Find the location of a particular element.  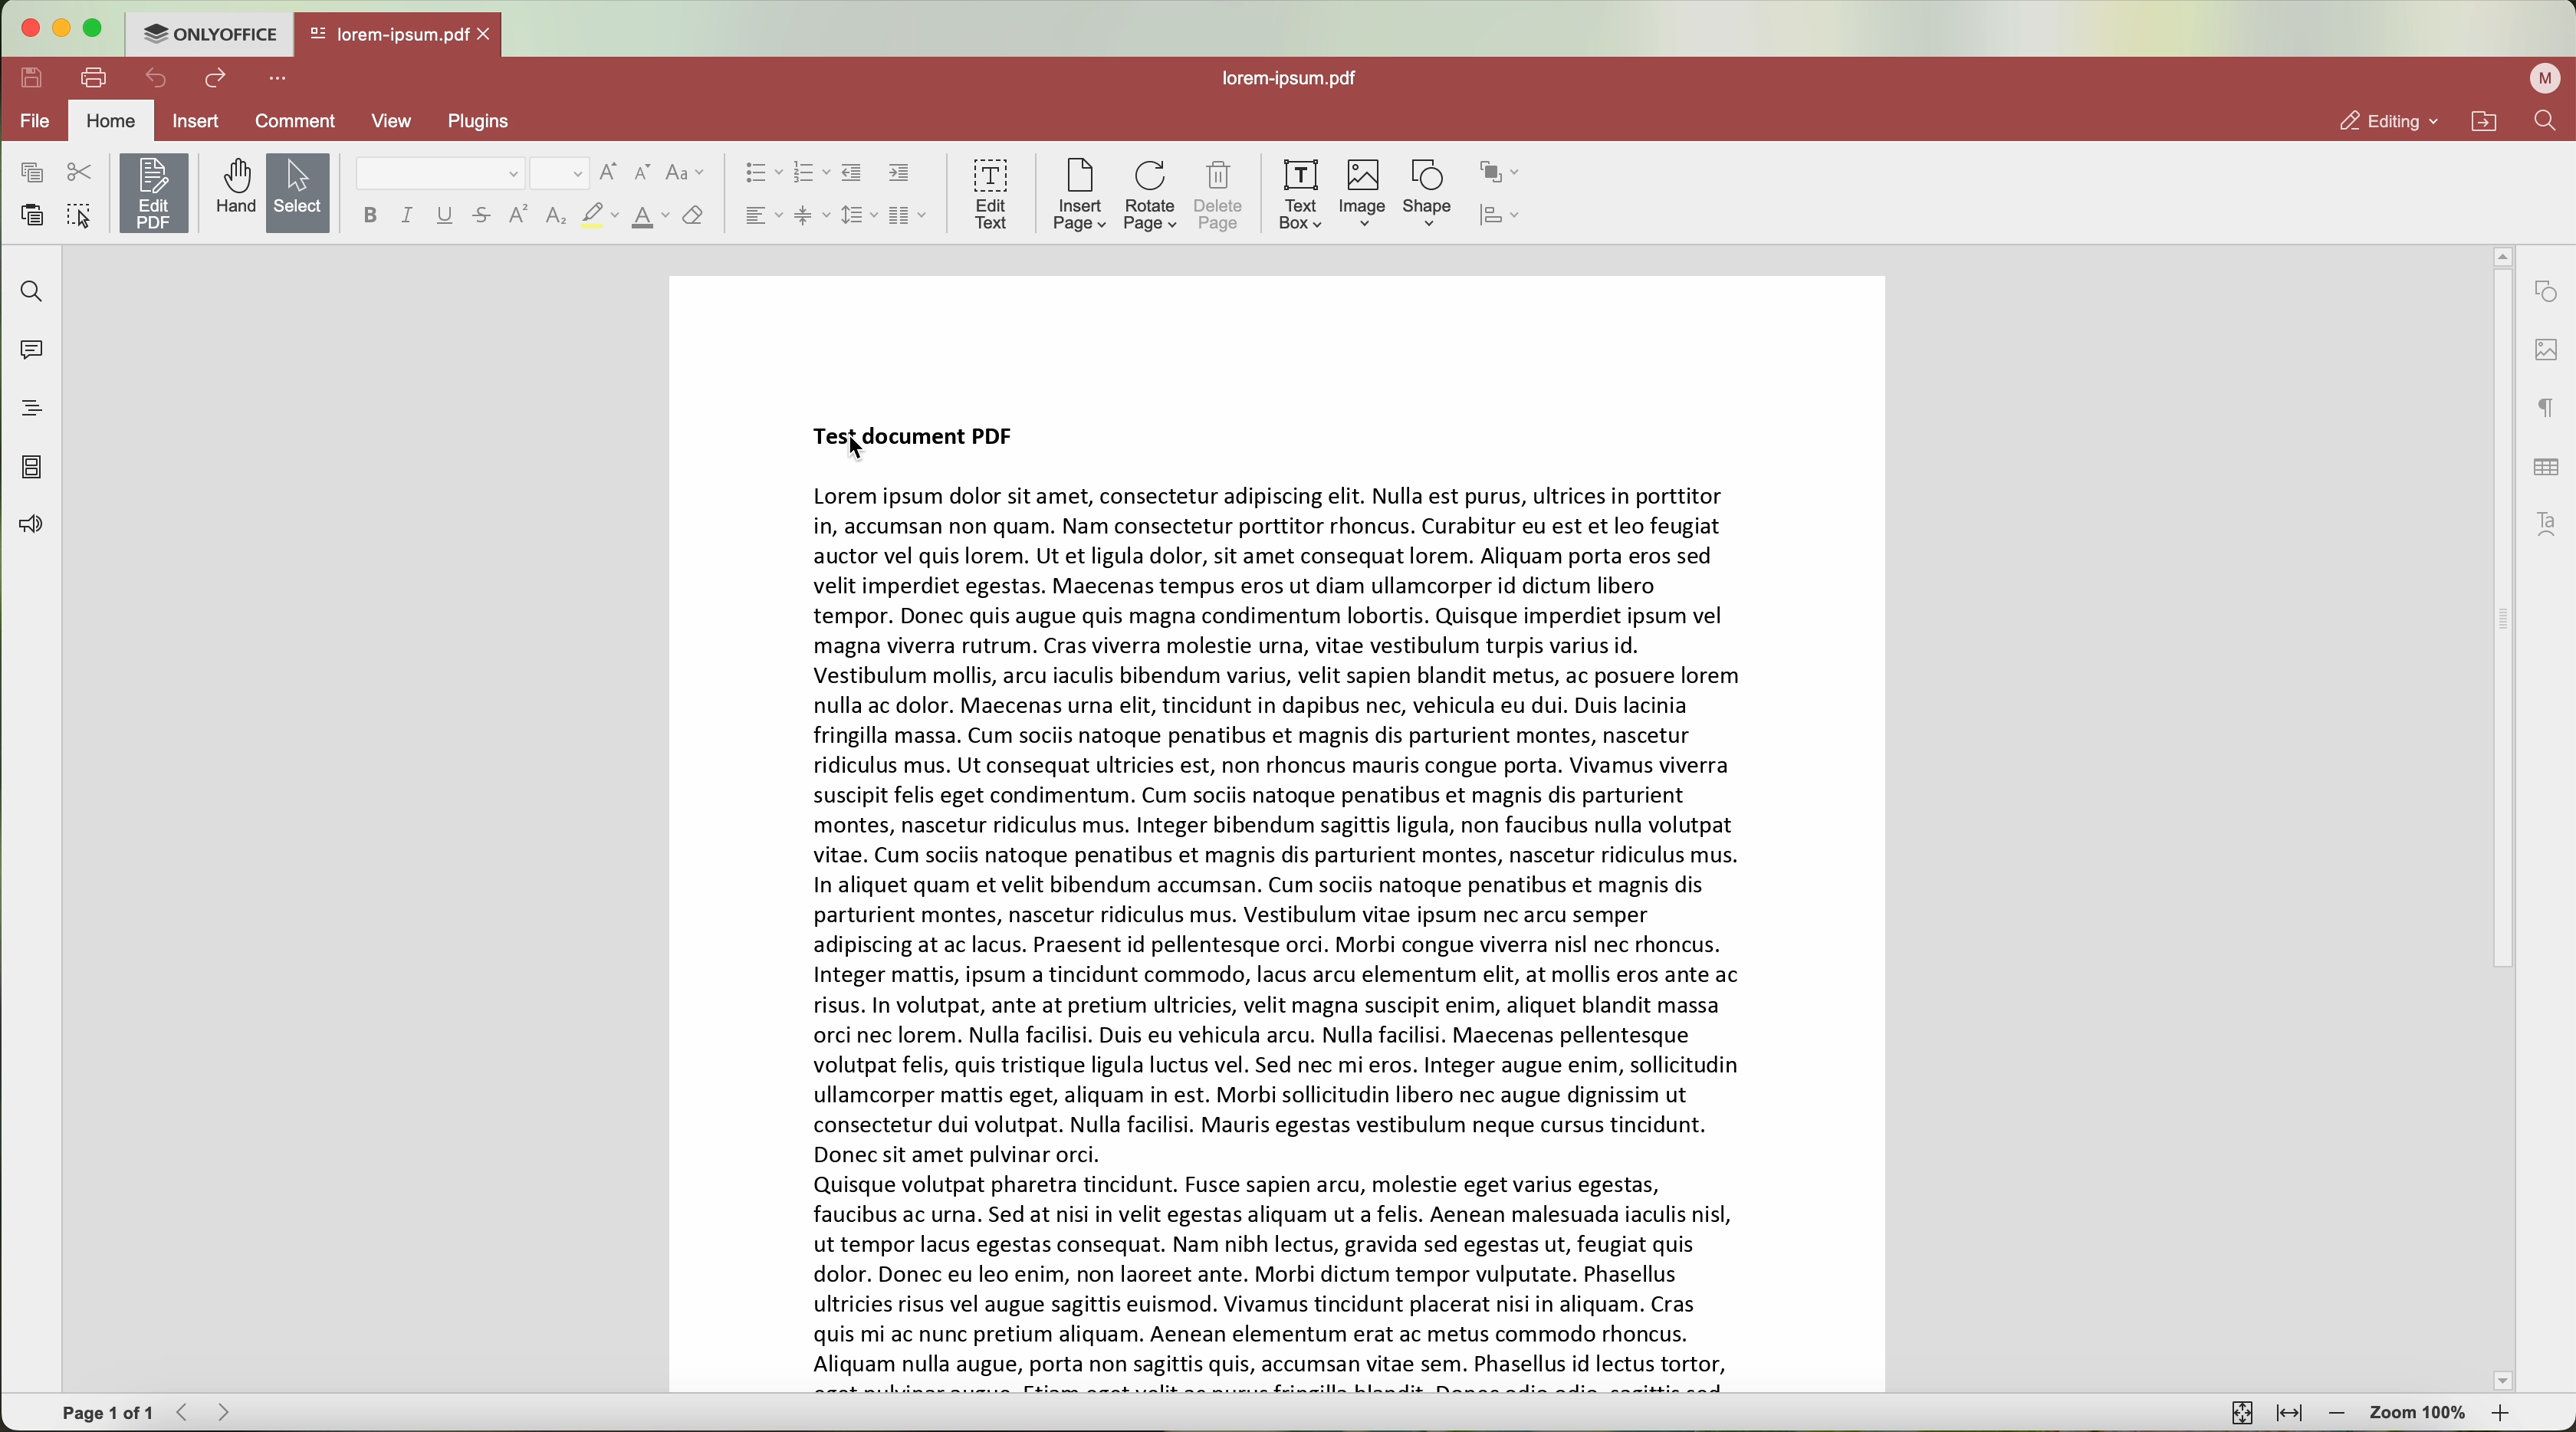

text box is located at coordinates (1296, 196).